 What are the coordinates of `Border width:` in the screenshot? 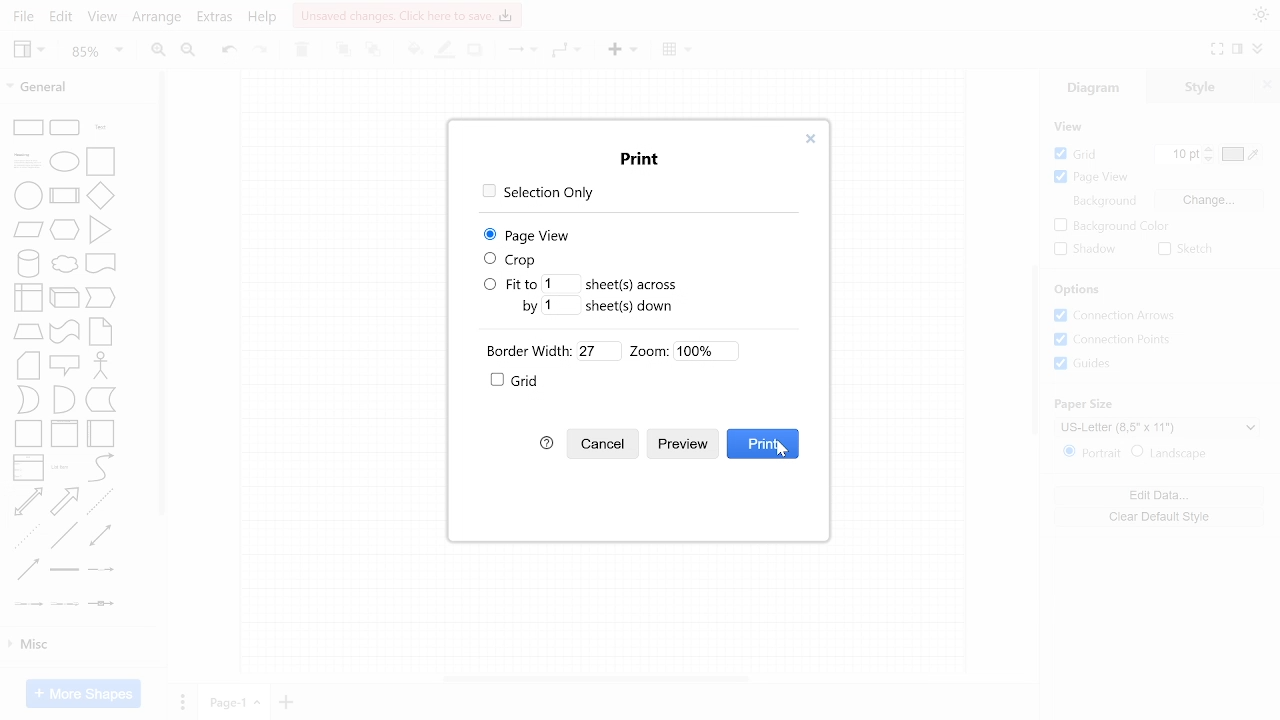 It's located at (529, 351).